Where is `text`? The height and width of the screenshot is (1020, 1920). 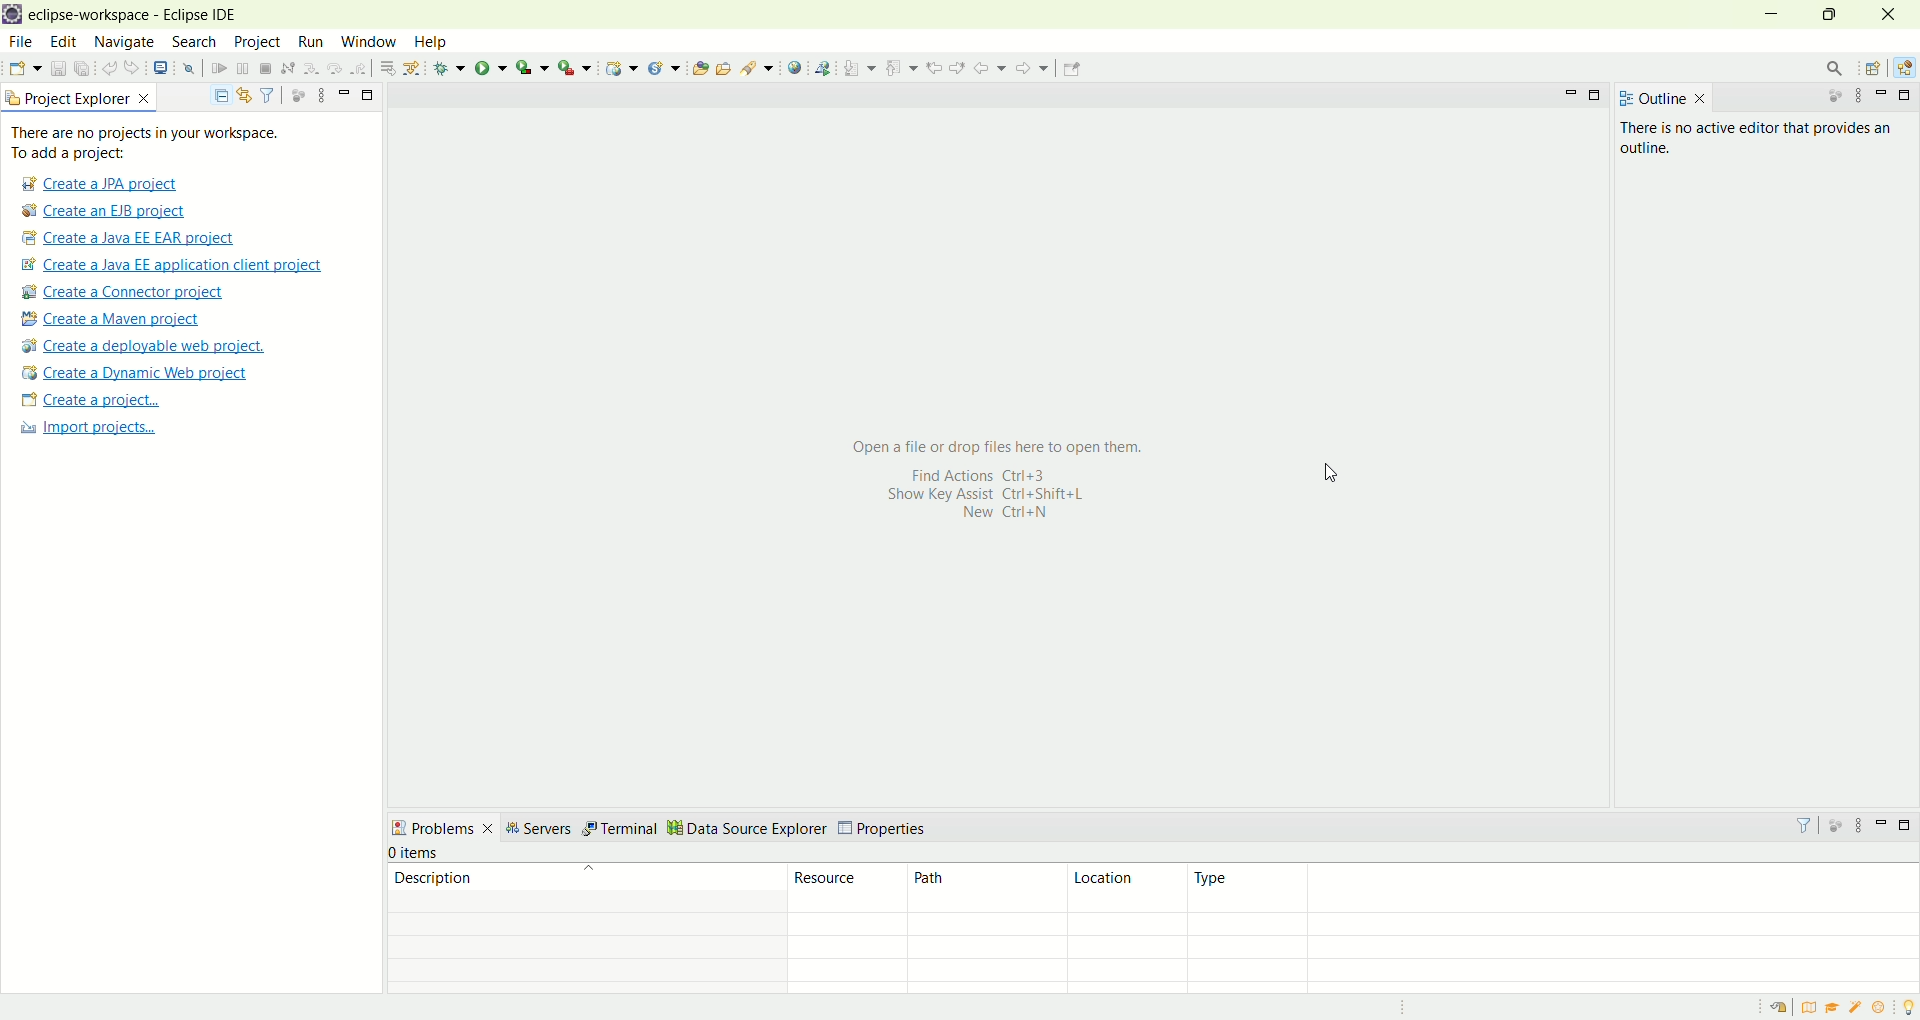
text is located at coordinates (1758, 137).